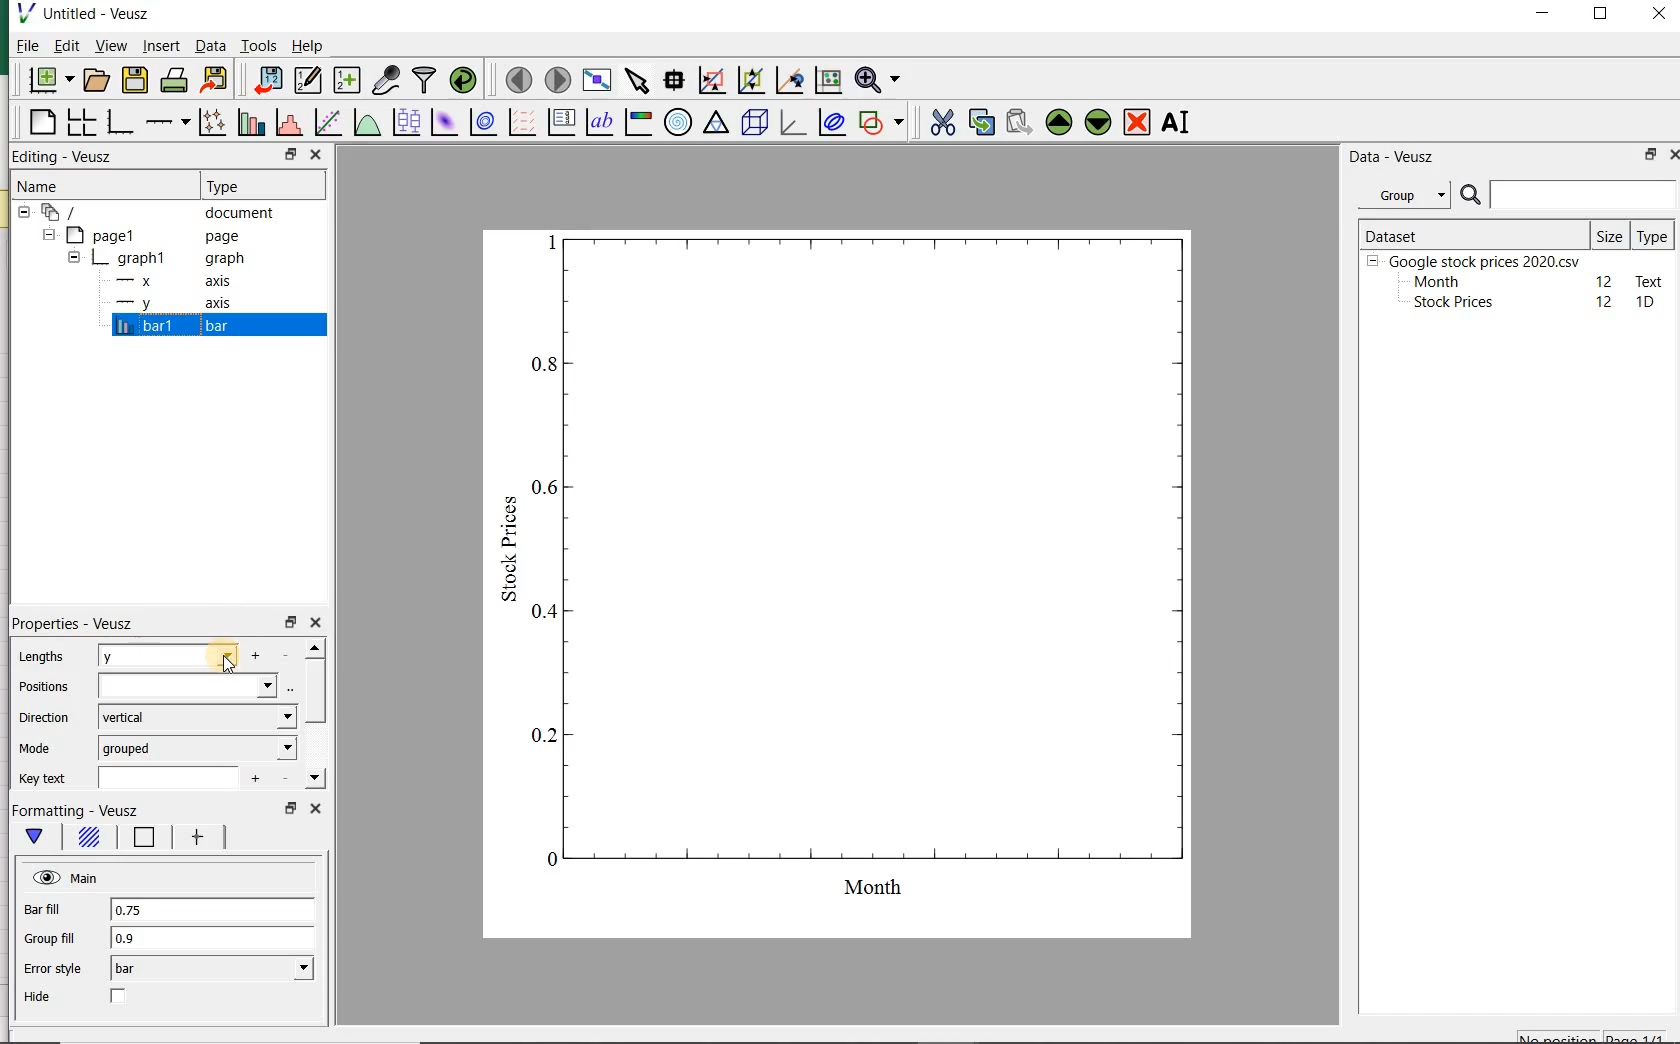 Image resolution: width=1680 pixels, height=1044 pixels. What do you see at coordinates (599, 124) in the screenshot?
I see `text label` at bounding box center [599, 124].